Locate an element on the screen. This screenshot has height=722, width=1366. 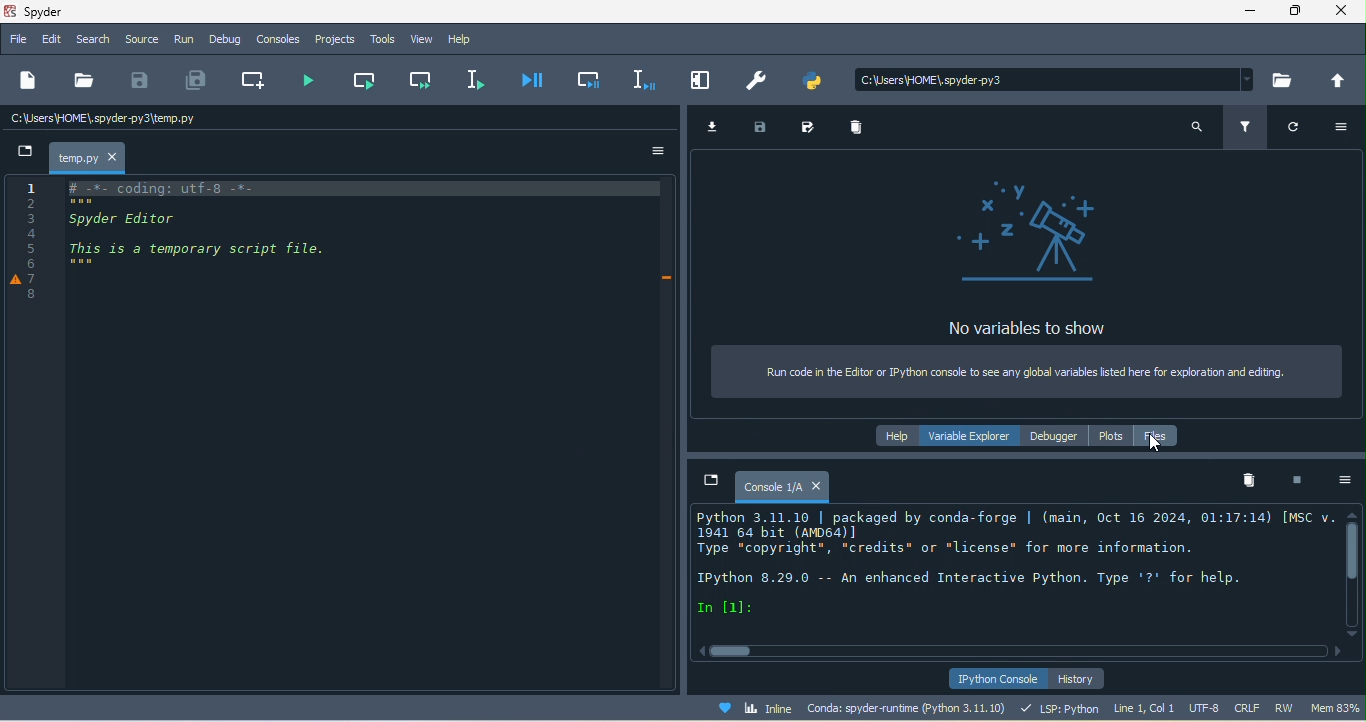
pythonpath manager is located at coordinates (817, 80).